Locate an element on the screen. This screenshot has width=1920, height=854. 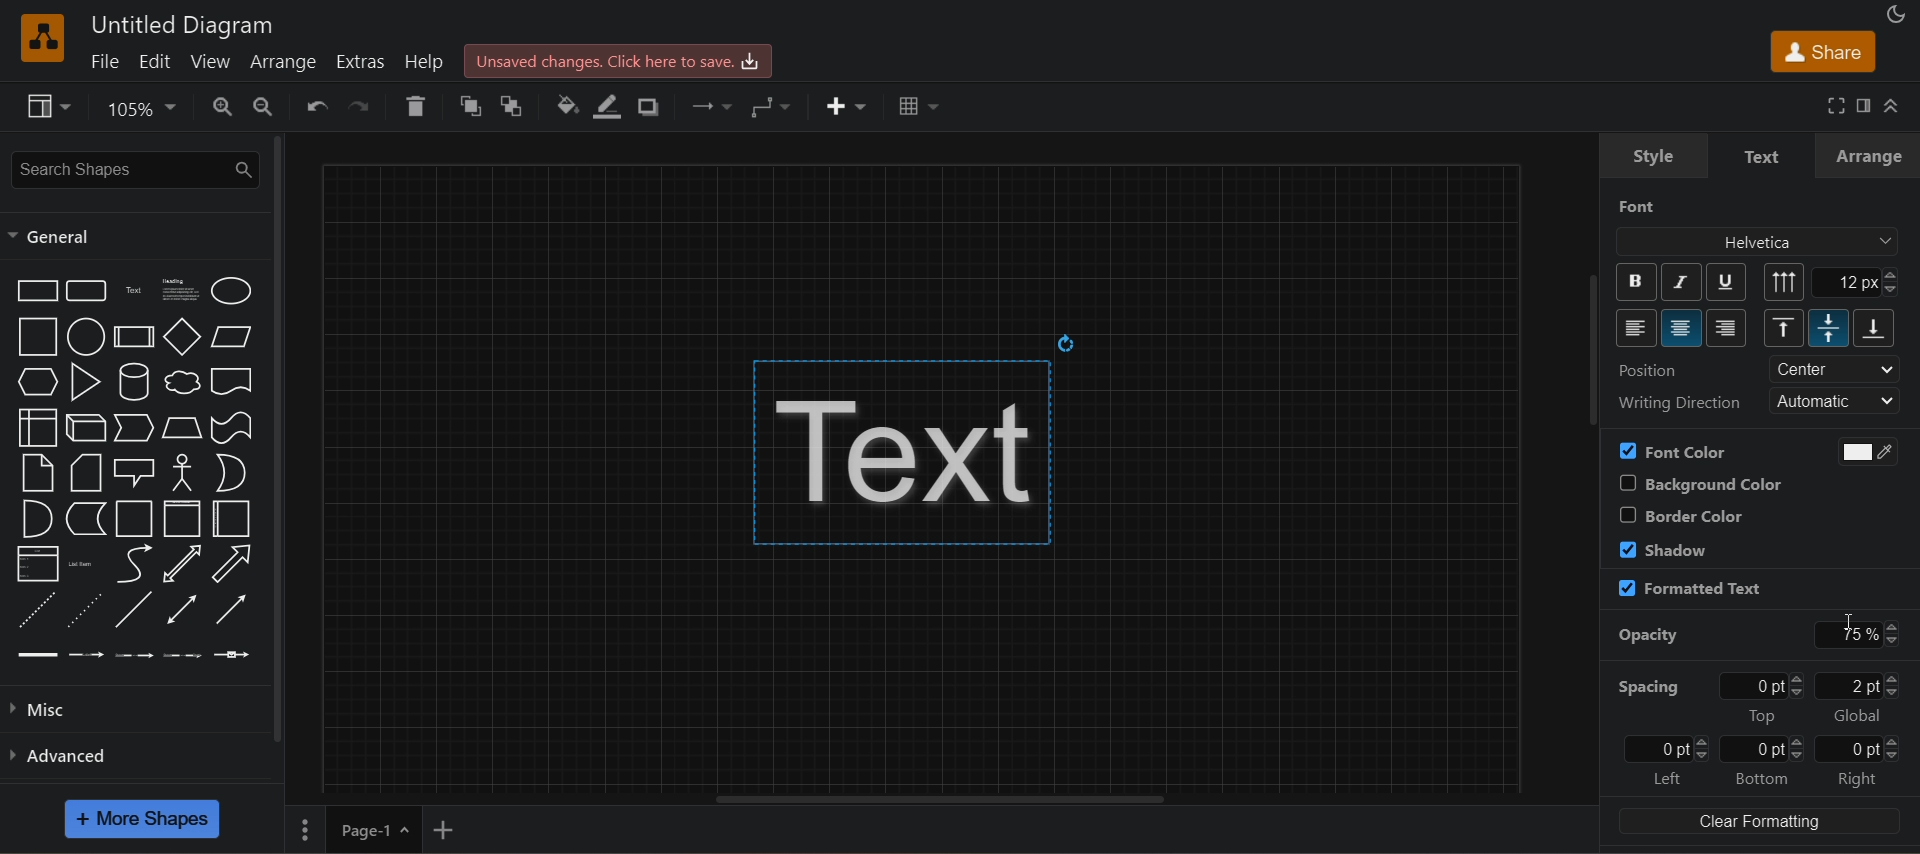
center is located at coordinates (1683, 328).